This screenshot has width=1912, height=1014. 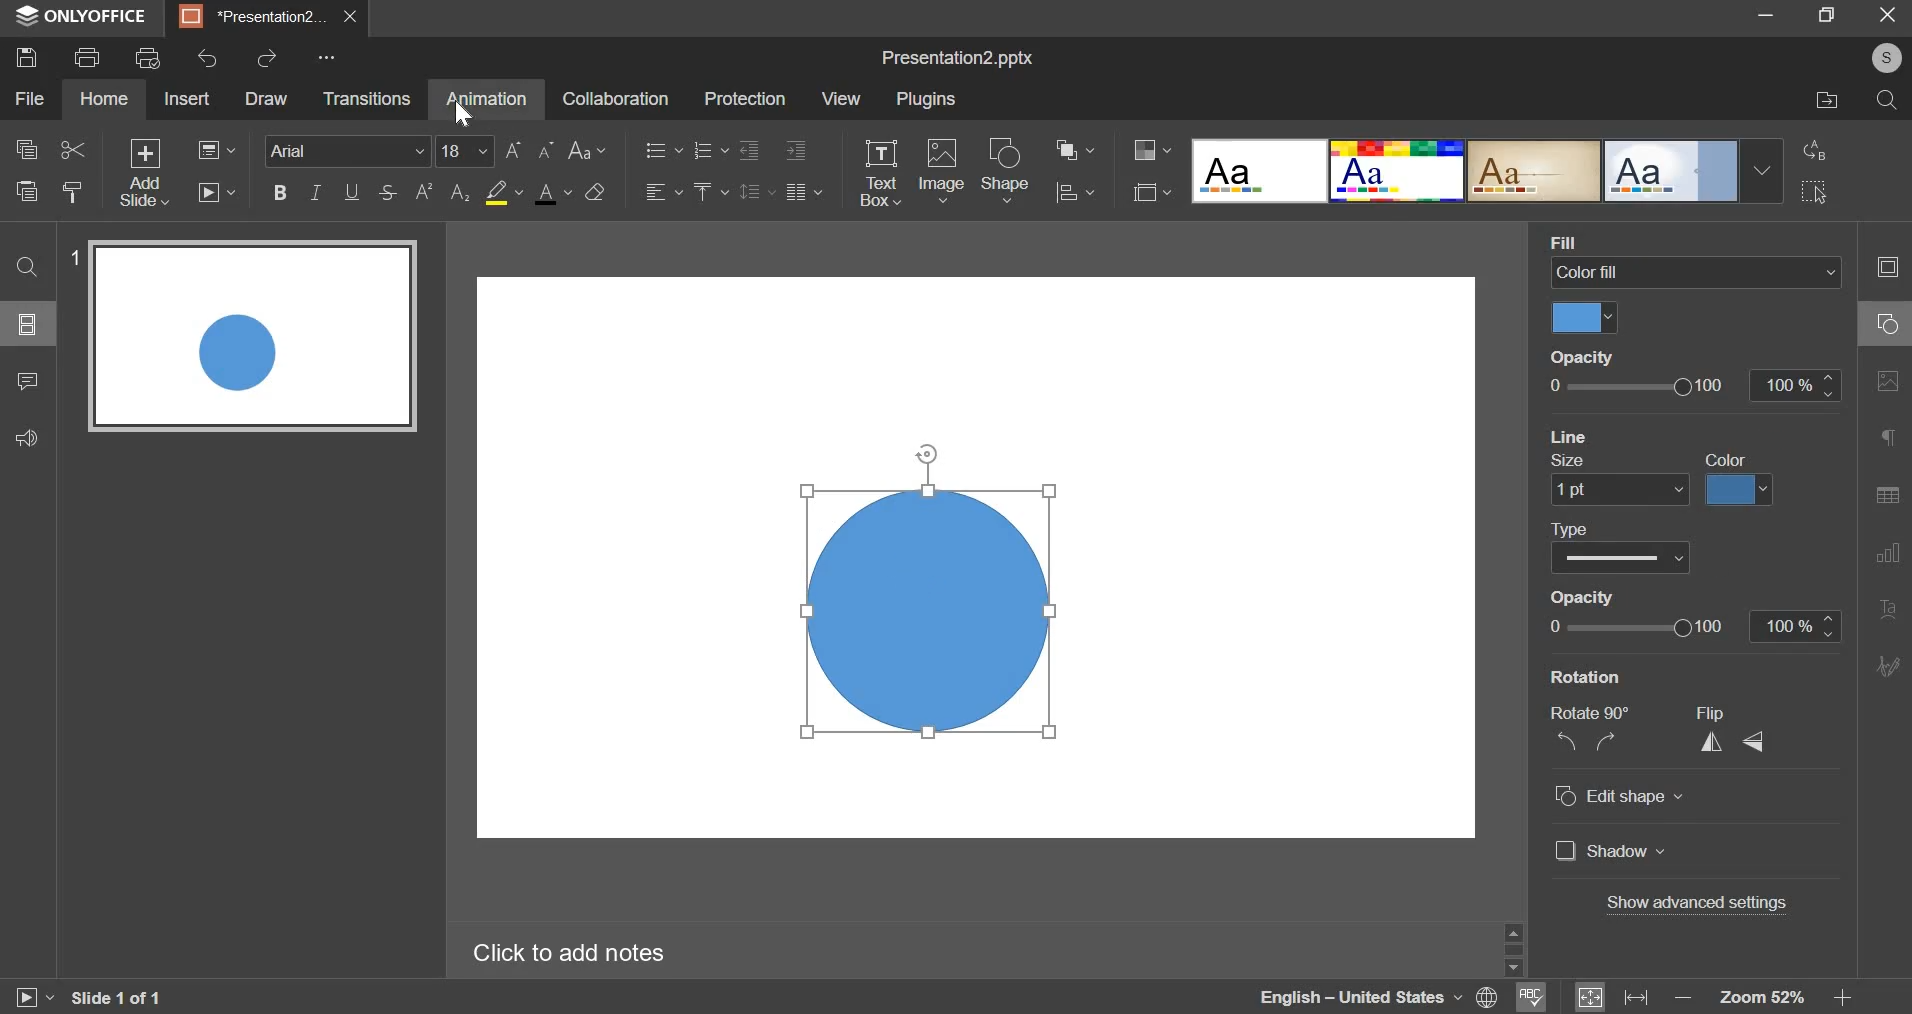 What do you see at coordinates (1693, 273) in the screenshot?
I see `background fill` at bounding box center [1693, 273].